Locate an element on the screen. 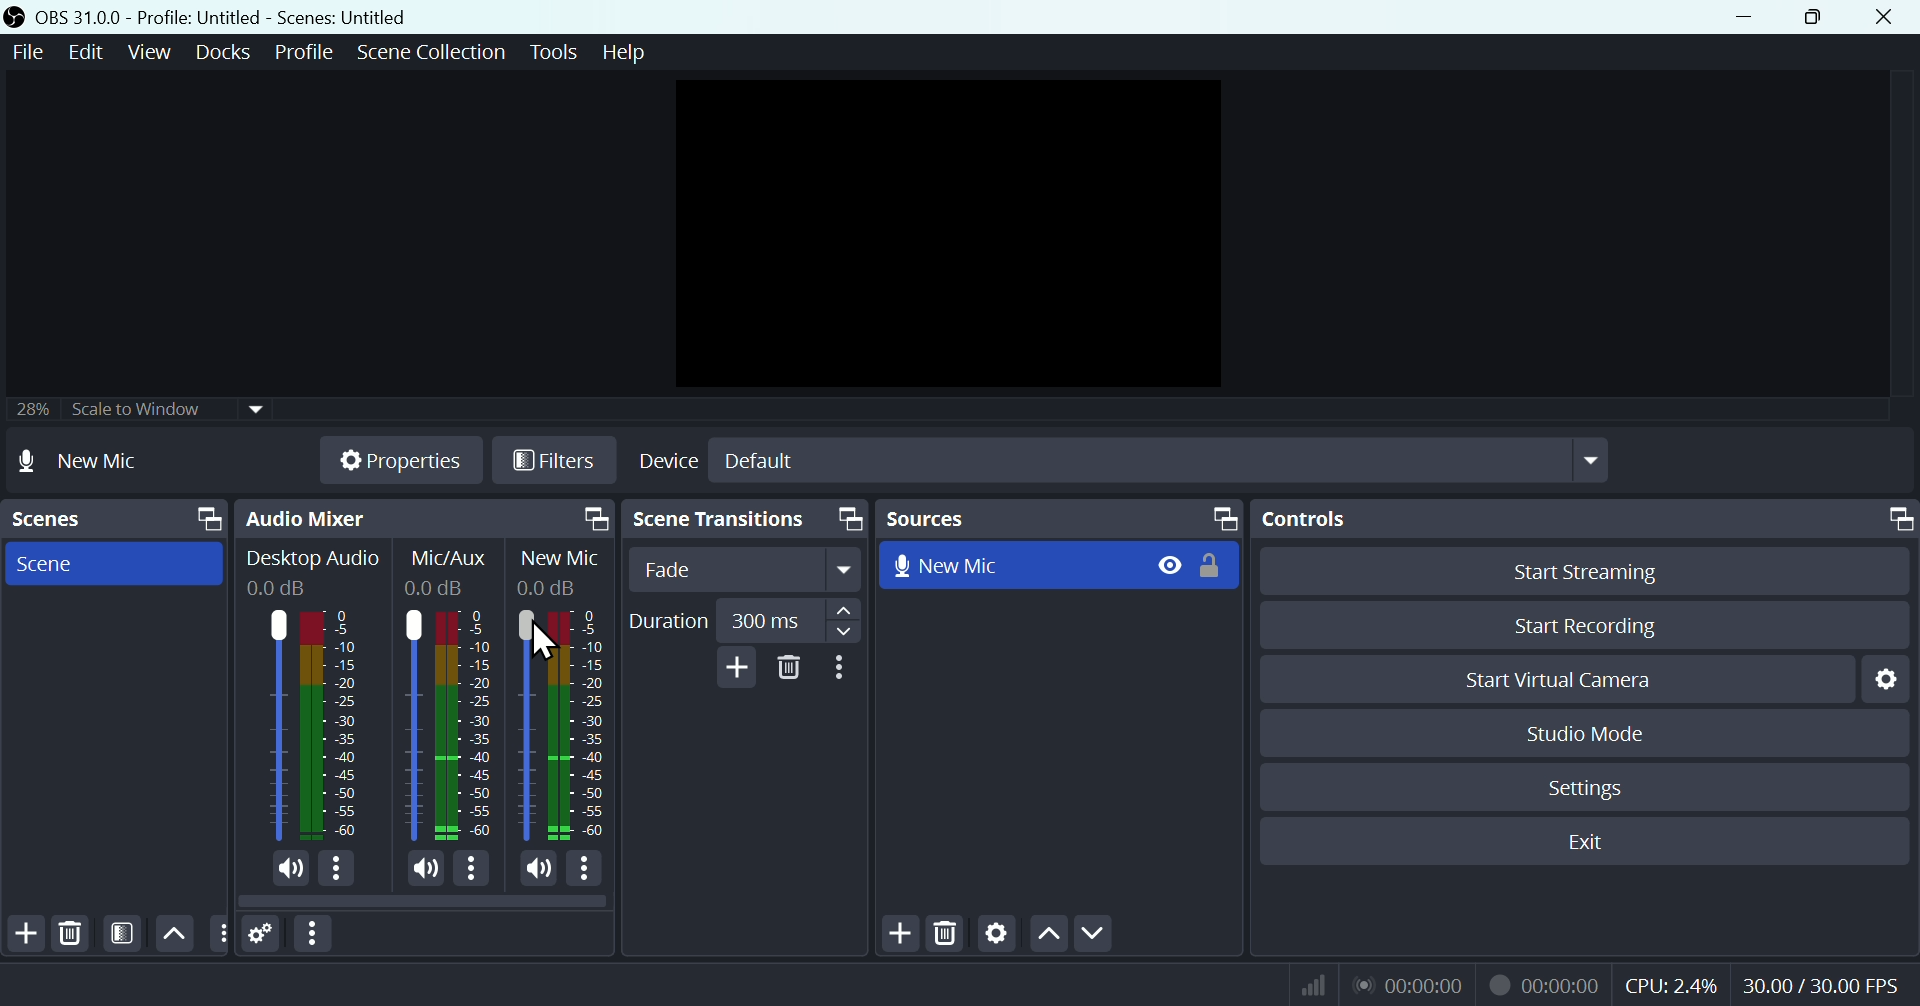 Image resolution: width=1920 pixels, height=1006 pixels. Scene transitions is located at coordinates (741, 521).